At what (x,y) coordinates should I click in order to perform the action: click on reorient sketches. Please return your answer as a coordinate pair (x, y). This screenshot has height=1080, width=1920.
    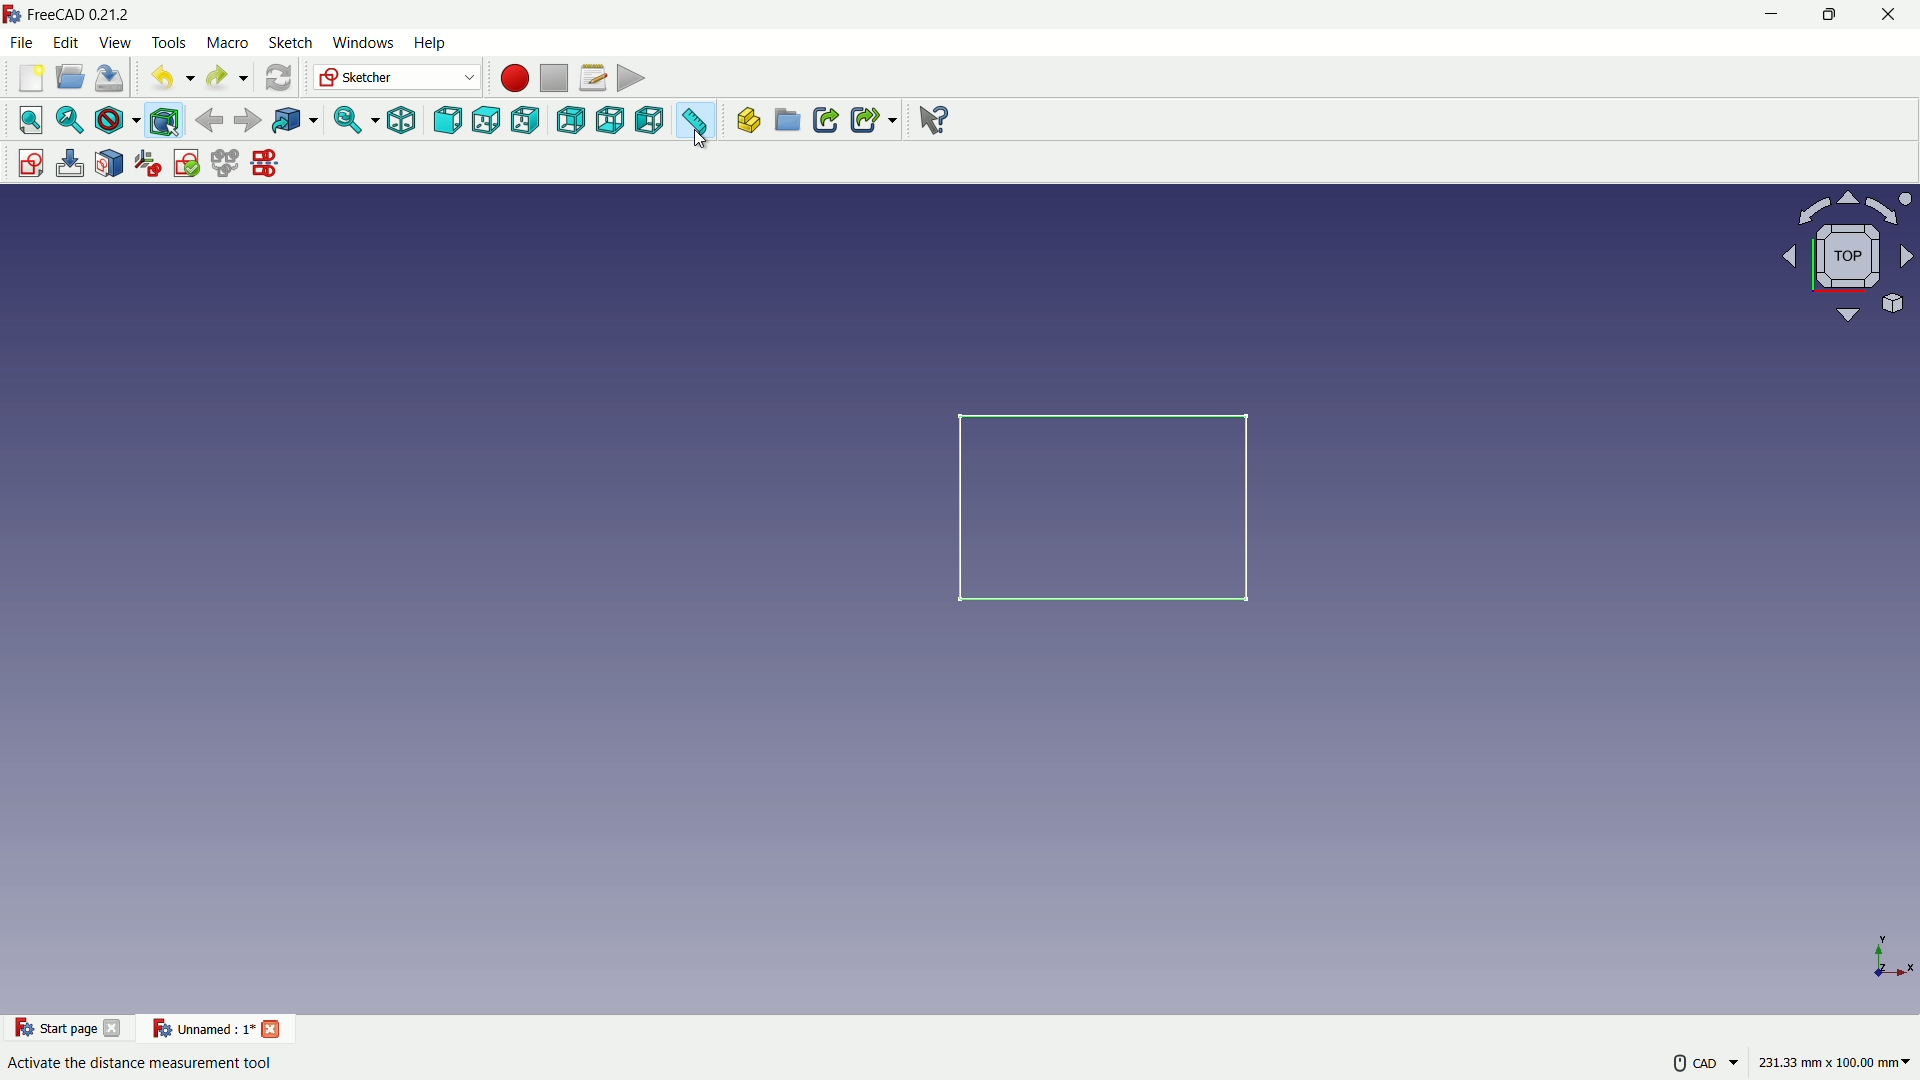
    Looking at the image, I should click on (151, 164).